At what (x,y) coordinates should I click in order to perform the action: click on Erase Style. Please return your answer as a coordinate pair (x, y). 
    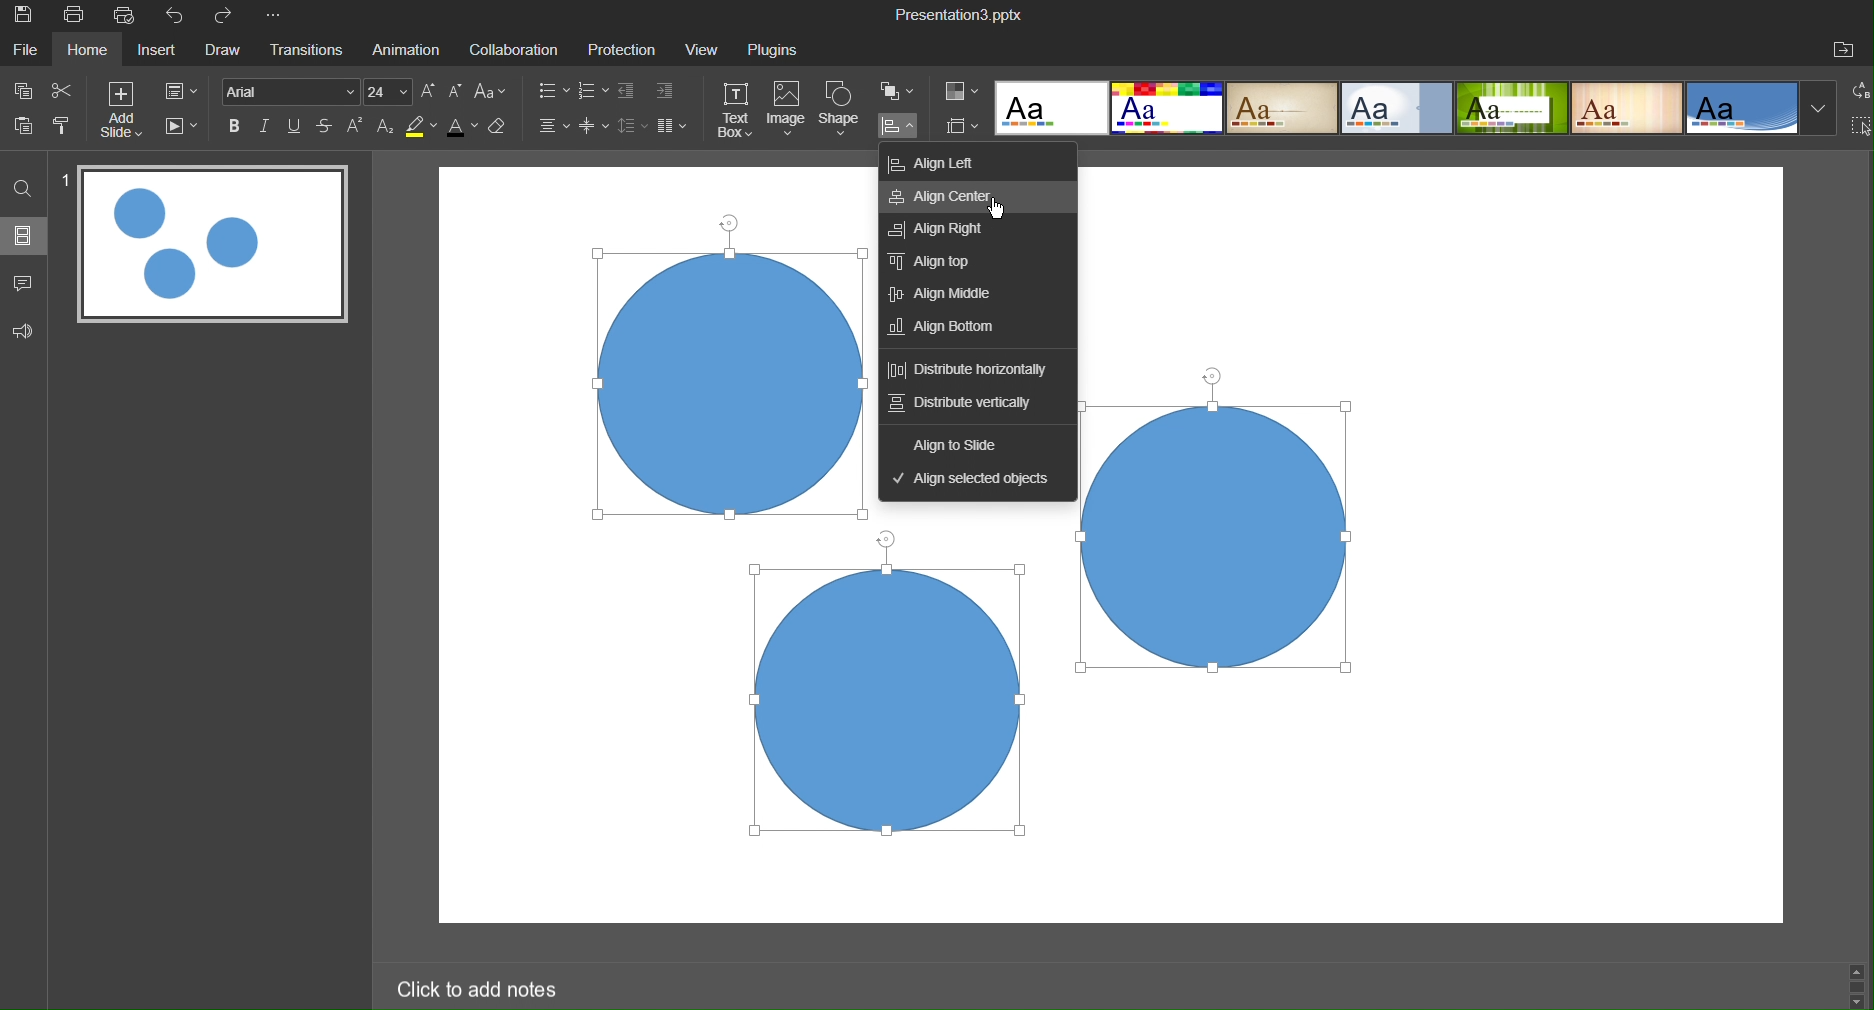
    Looking at the image, I should click on (502, 129).